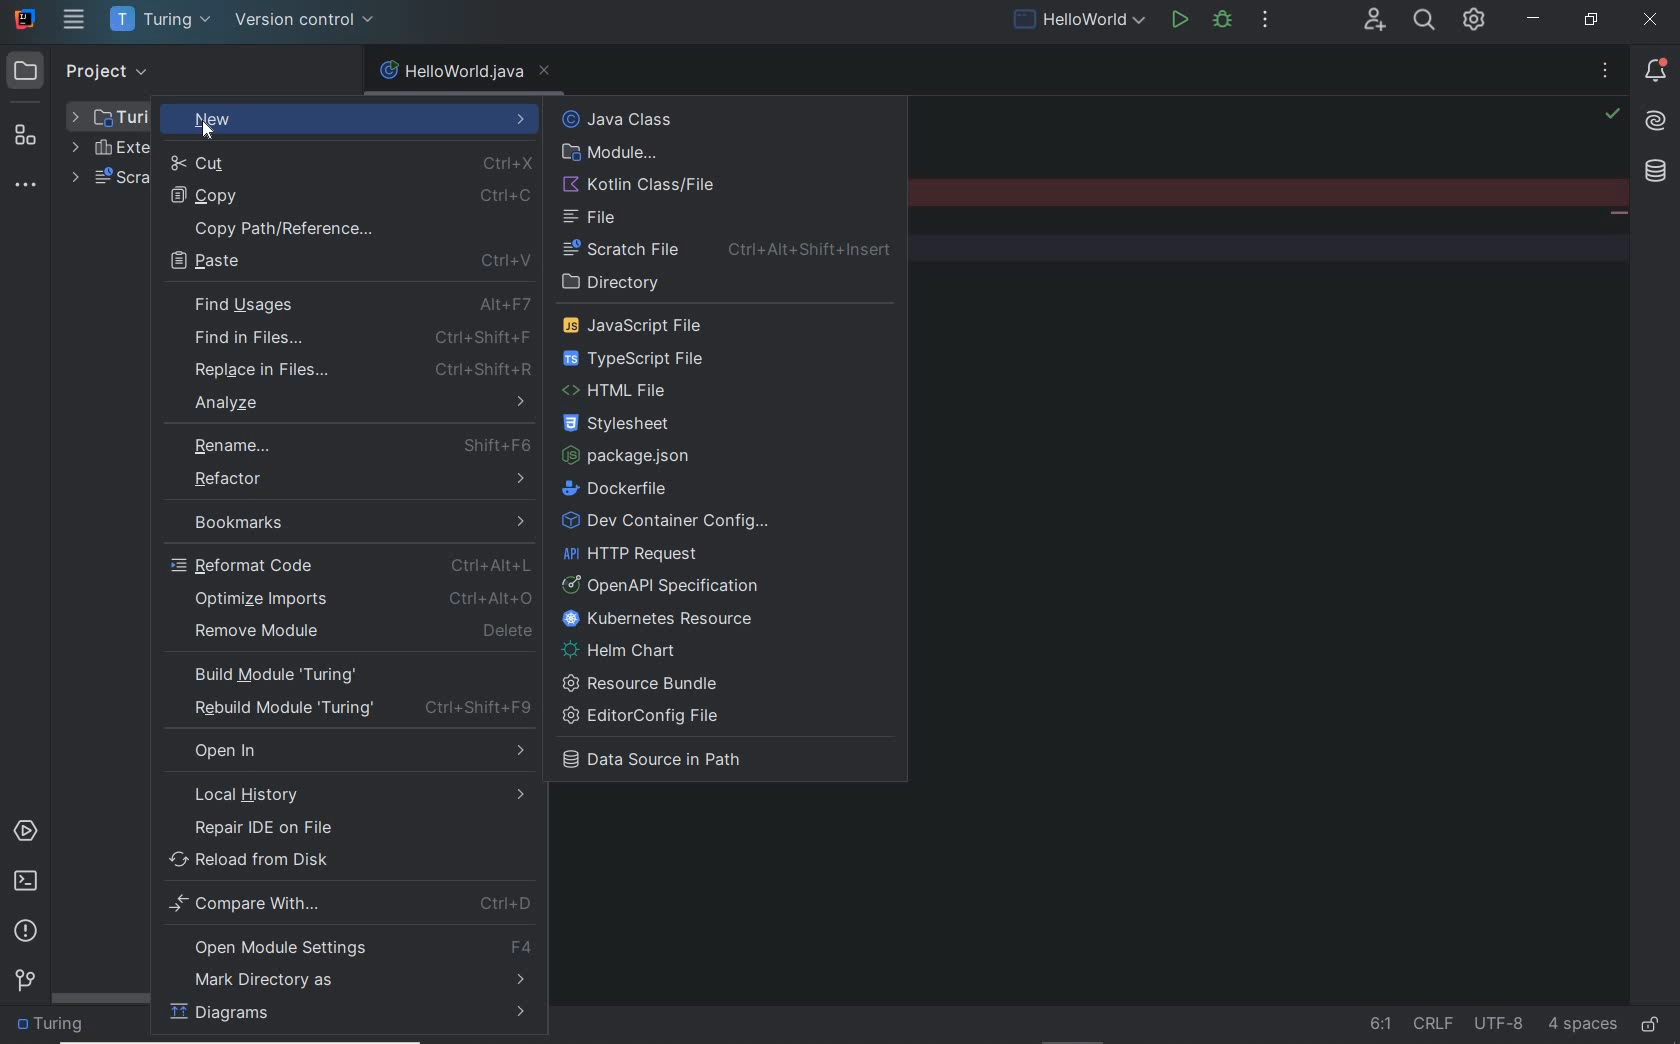  I want to click on new, so click(351, 119).